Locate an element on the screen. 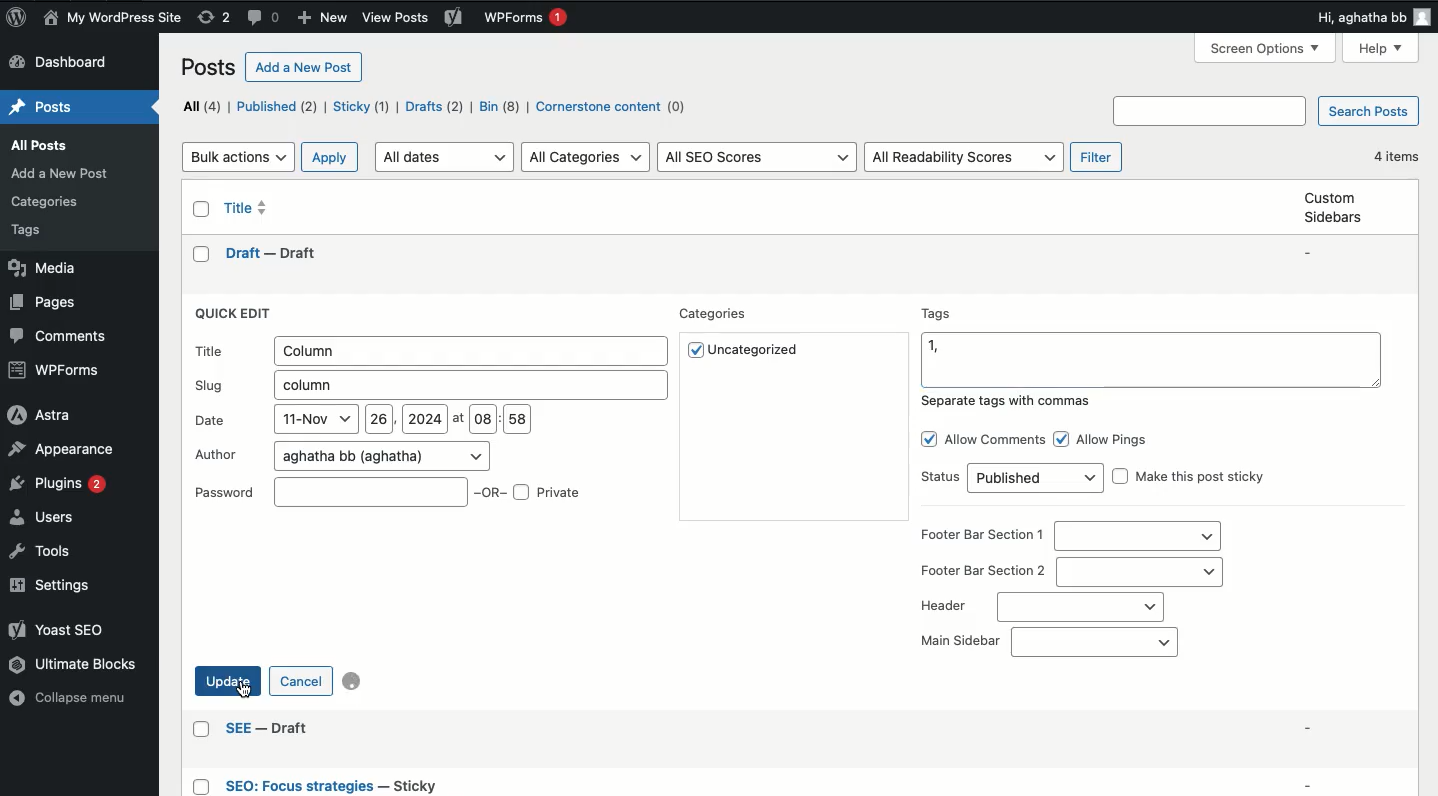 The width and height of the screenshot is (1438, 796). draft -- draft is located at coordinates (273, 255).